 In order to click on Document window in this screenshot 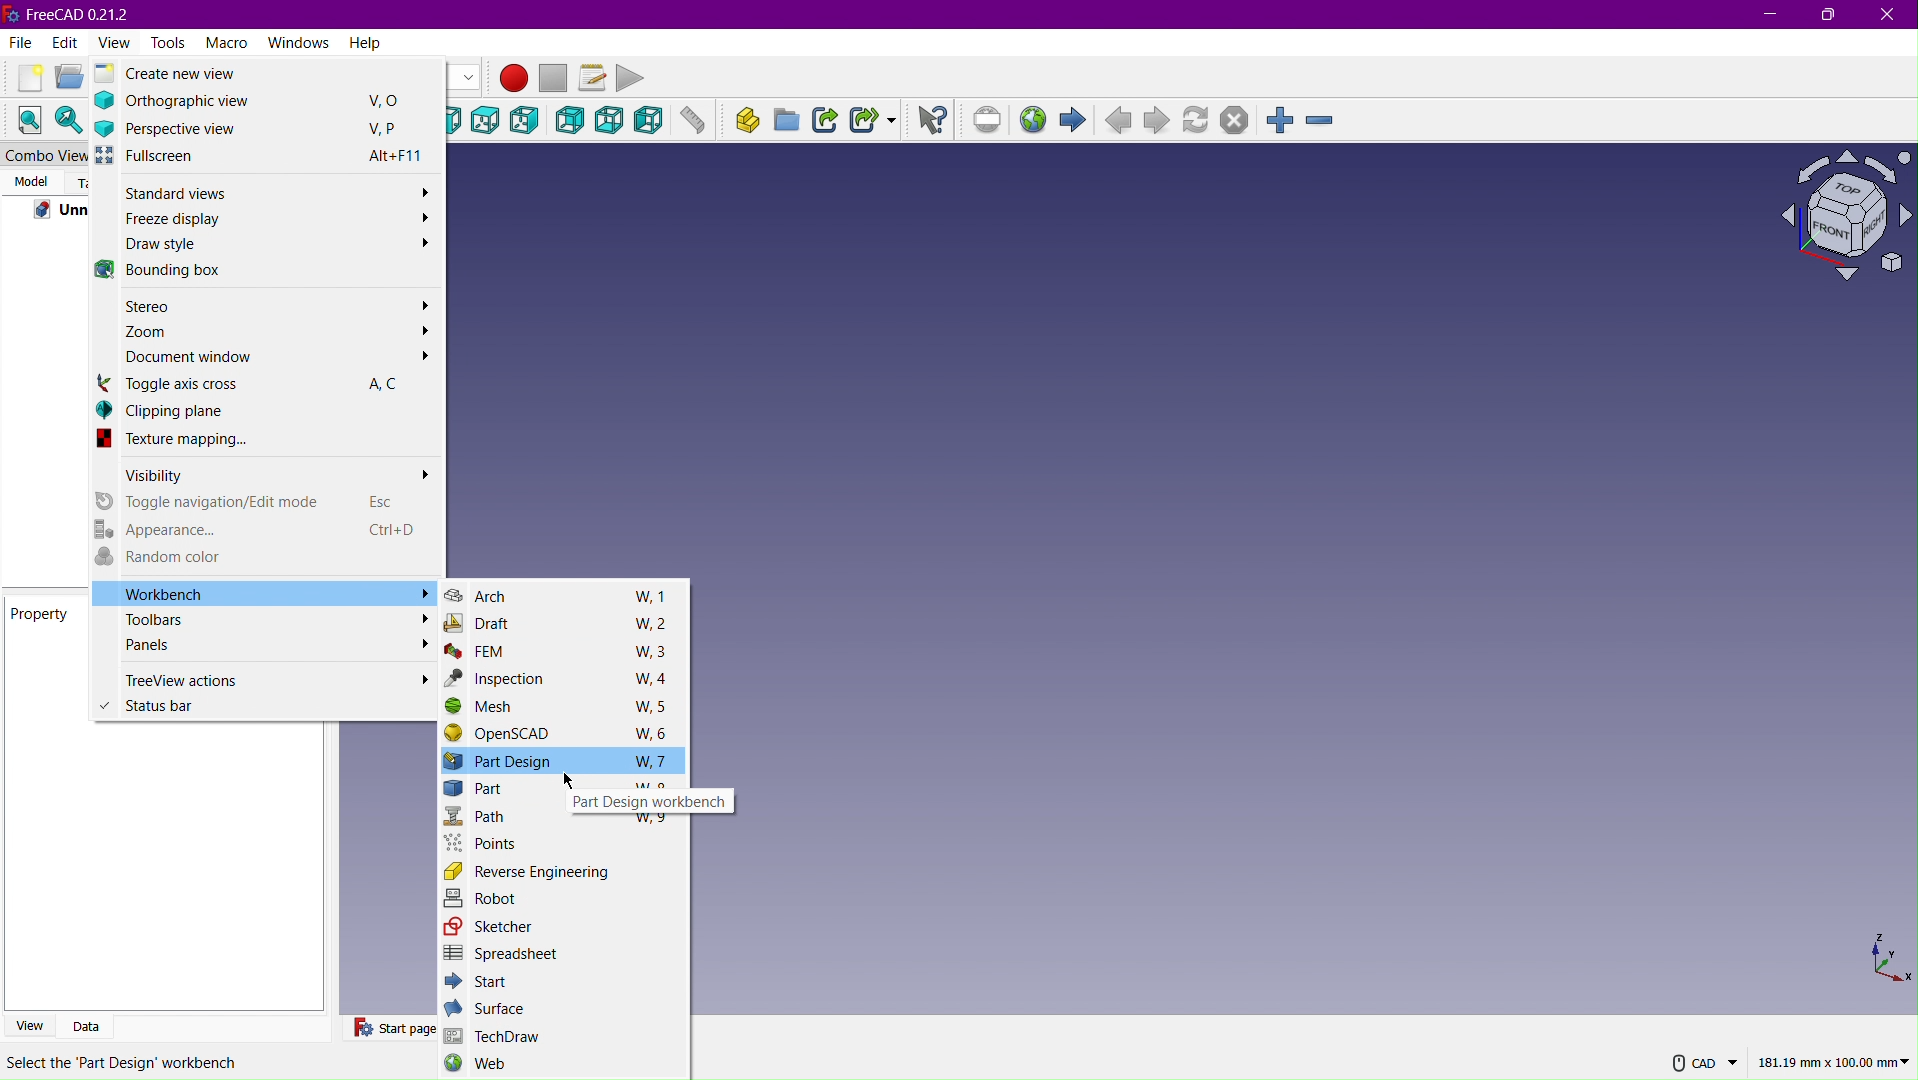, I will do `click(263, 359)`.